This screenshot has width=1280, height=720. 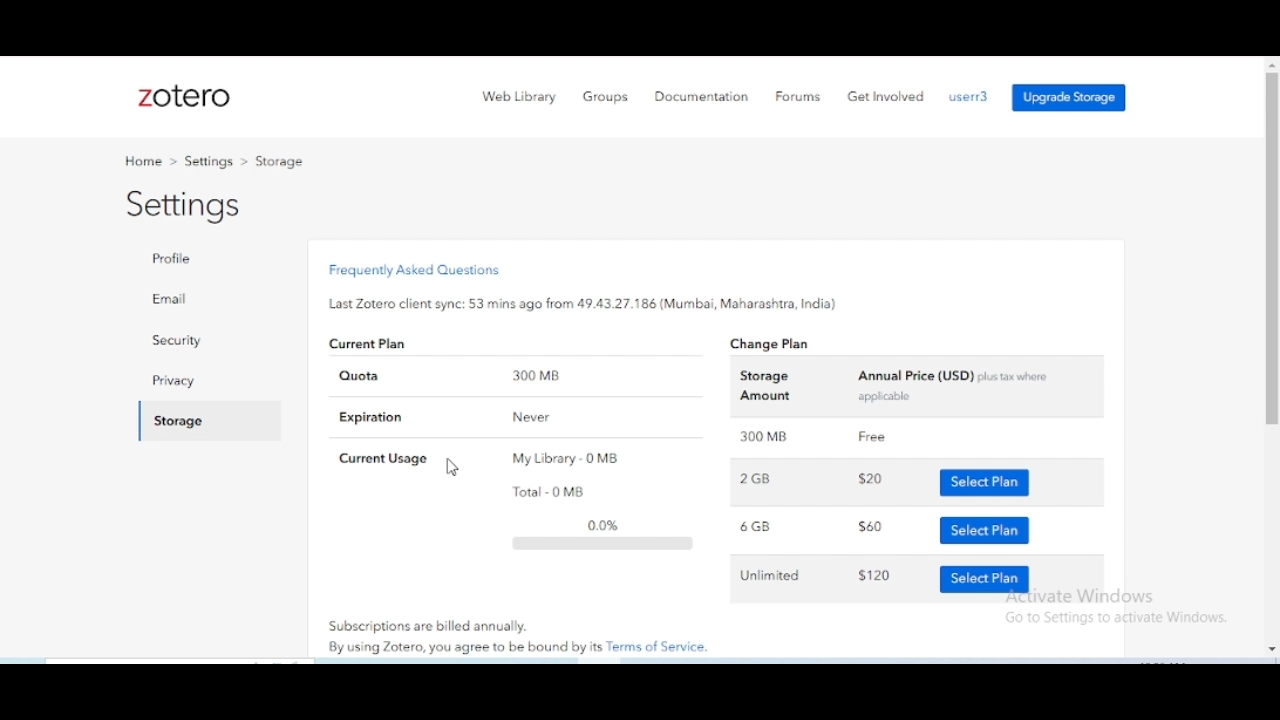 What do you see at coordinates (985, 483) in the screenshot?
I see `select plan` at bounding box center [985, 483].